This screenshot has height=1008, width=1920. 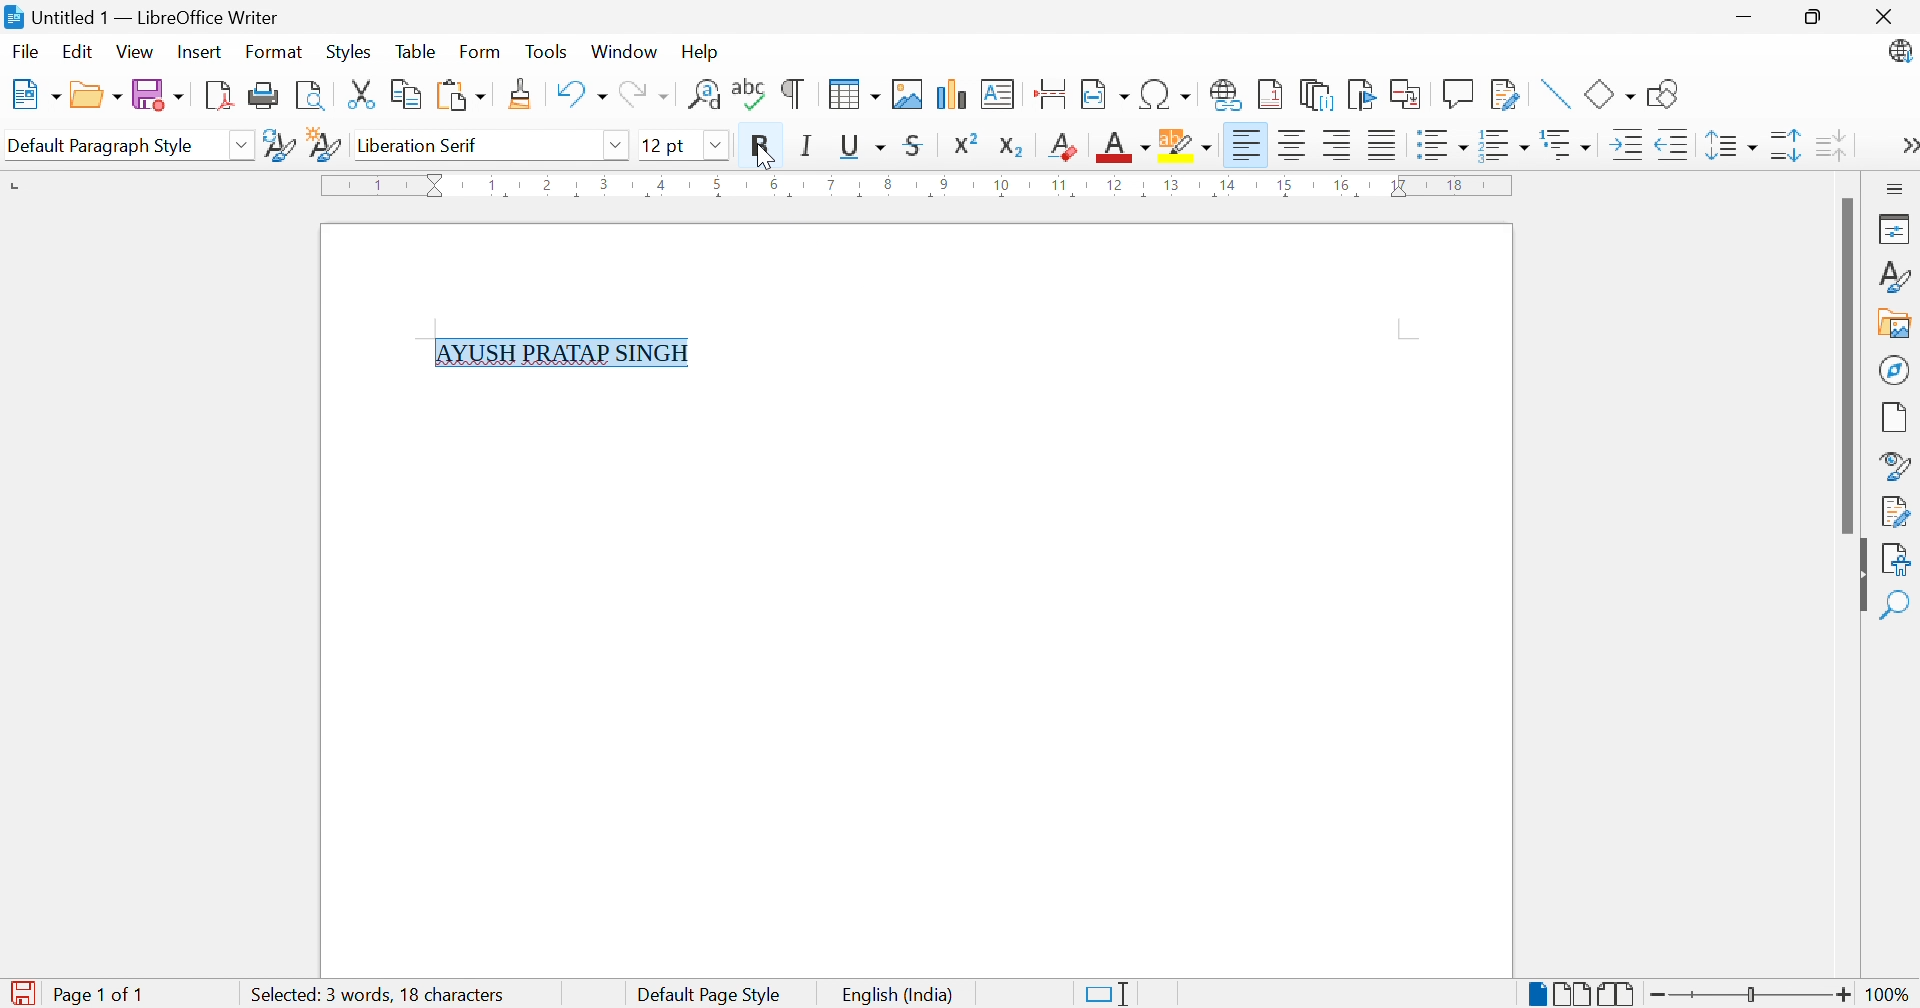 What do you see at coordinates (715, 145) in the screenshot?
I see `Drop Down` at bounding box center [715, 145].